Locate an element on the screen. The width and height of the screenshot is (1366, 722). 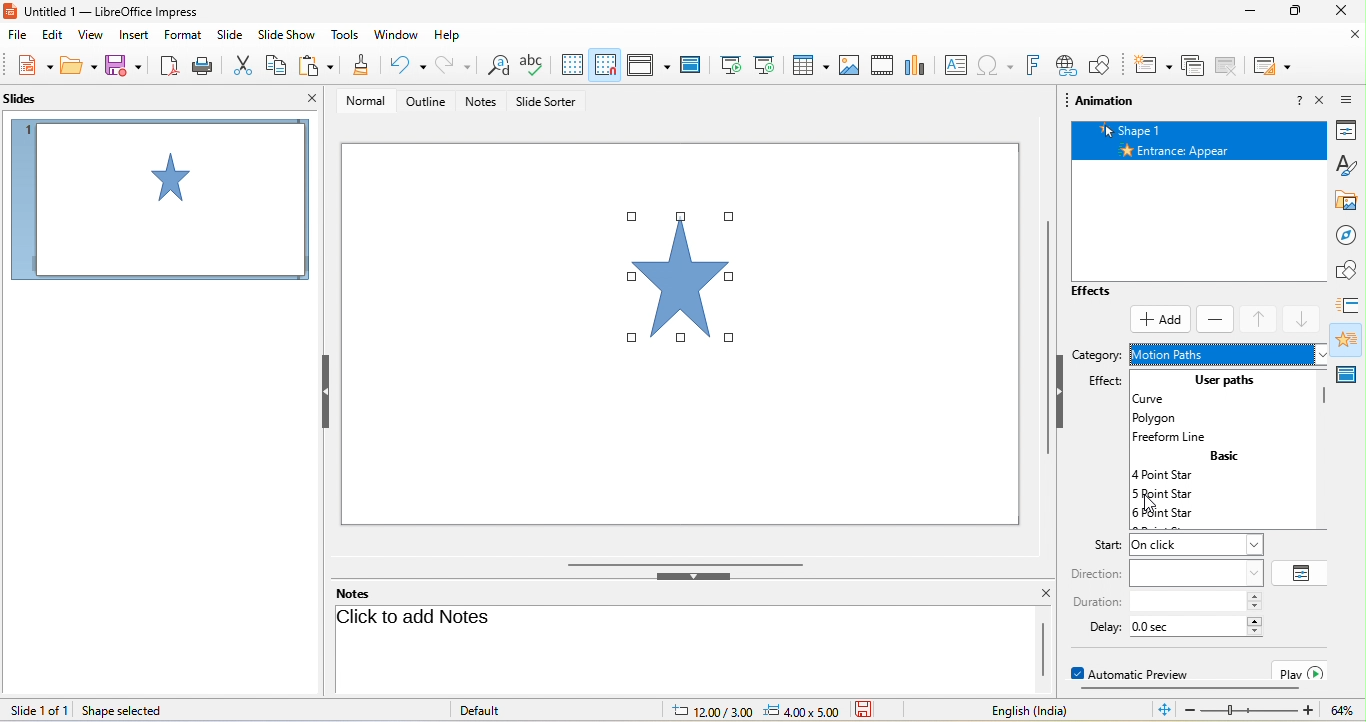
hide is located at coordinates (329, 392).